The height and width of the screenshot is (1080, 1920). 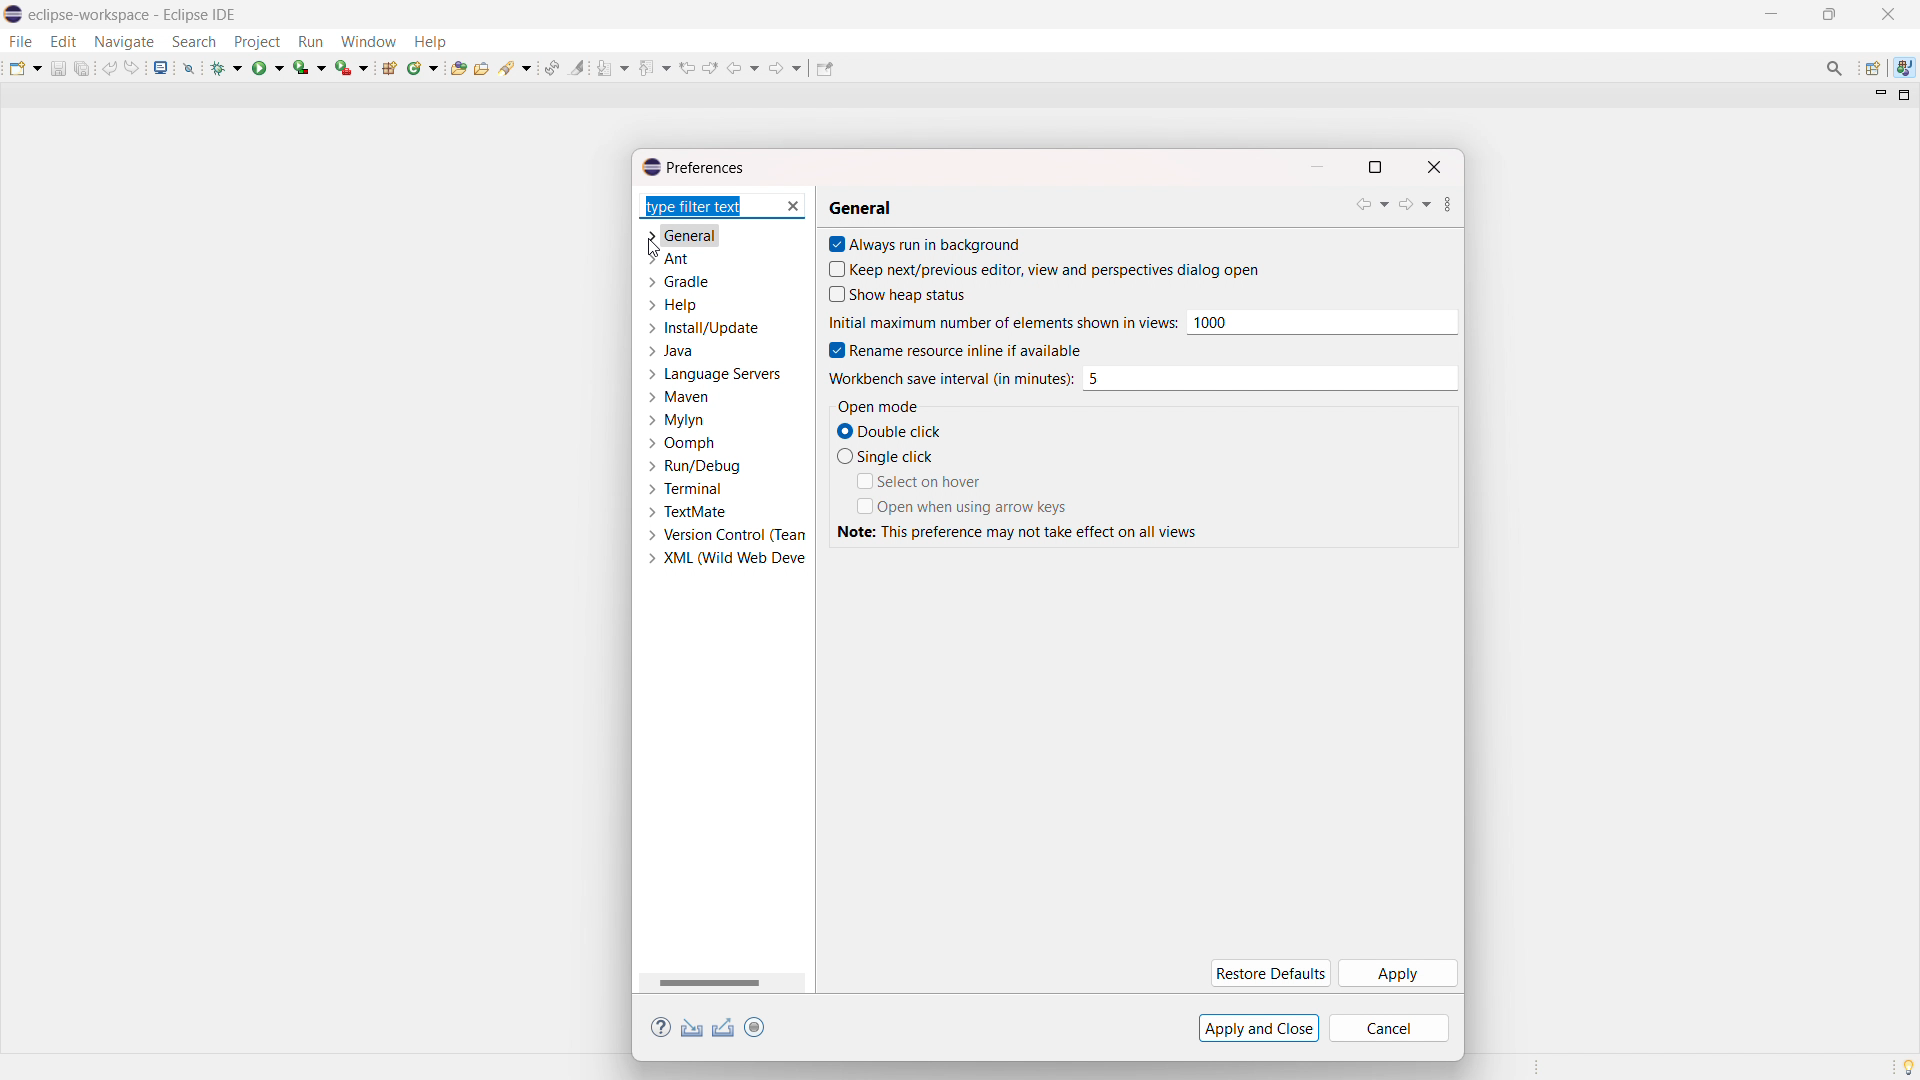 What do you see at coordinates (353, 67) in the screenshot?
I see `run last tool` at bounding box center [353, 67].